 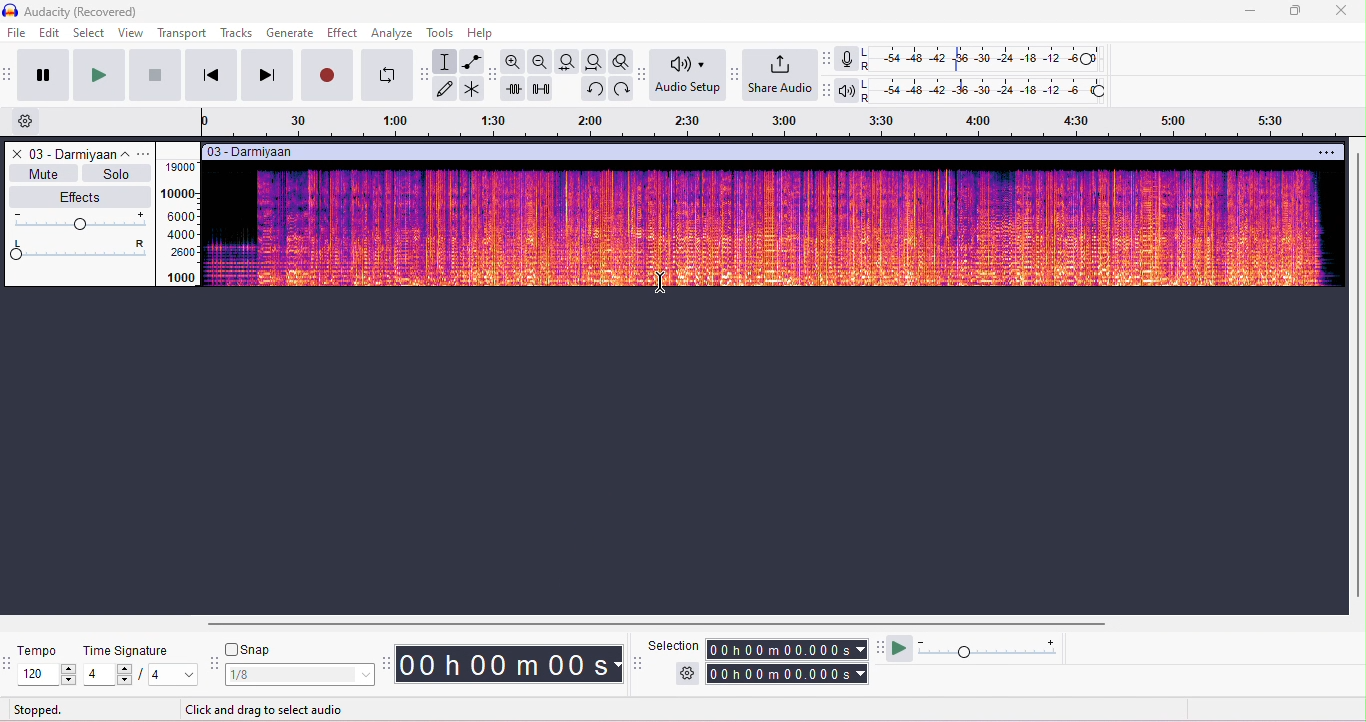 What do you see at coordinates (508, 663) in the screenshot?
I see `time` at bounding box center [508, 663].